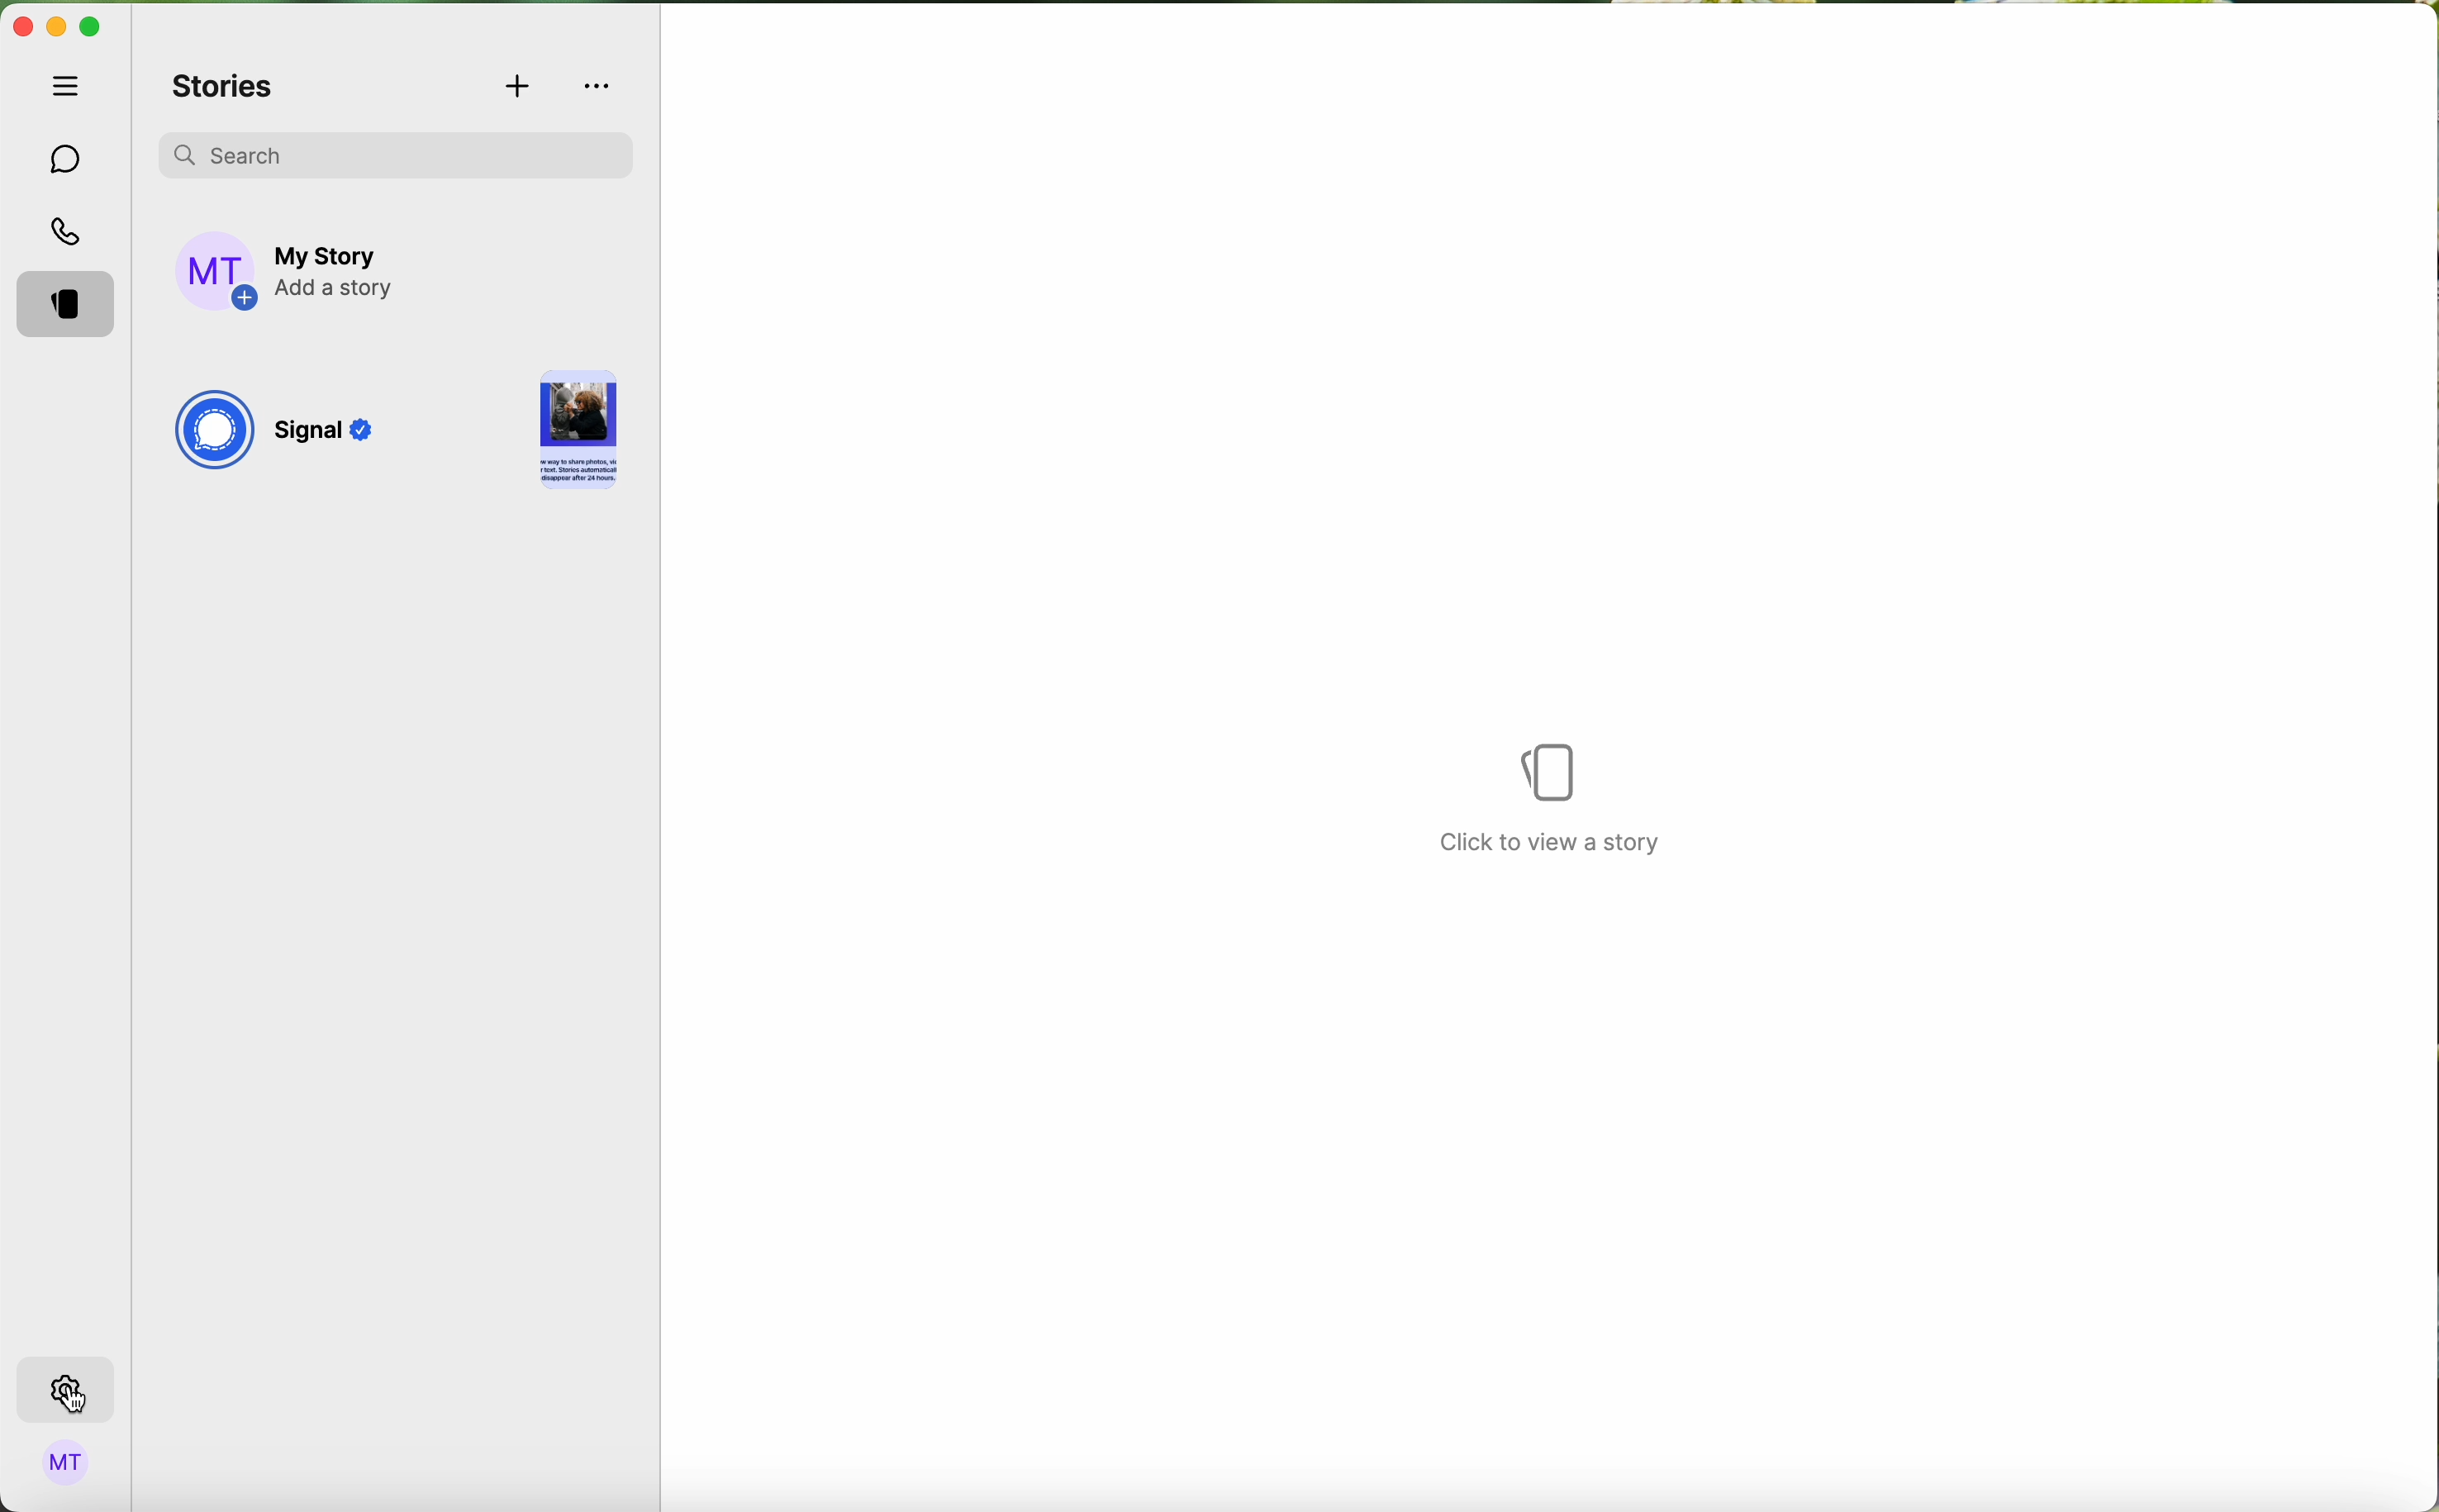 This screenshot has width=2439, height=1512. What do you see at coordinates (395, 151) in the screenshot?
I see `search bar` at bounding box center [395, 151].